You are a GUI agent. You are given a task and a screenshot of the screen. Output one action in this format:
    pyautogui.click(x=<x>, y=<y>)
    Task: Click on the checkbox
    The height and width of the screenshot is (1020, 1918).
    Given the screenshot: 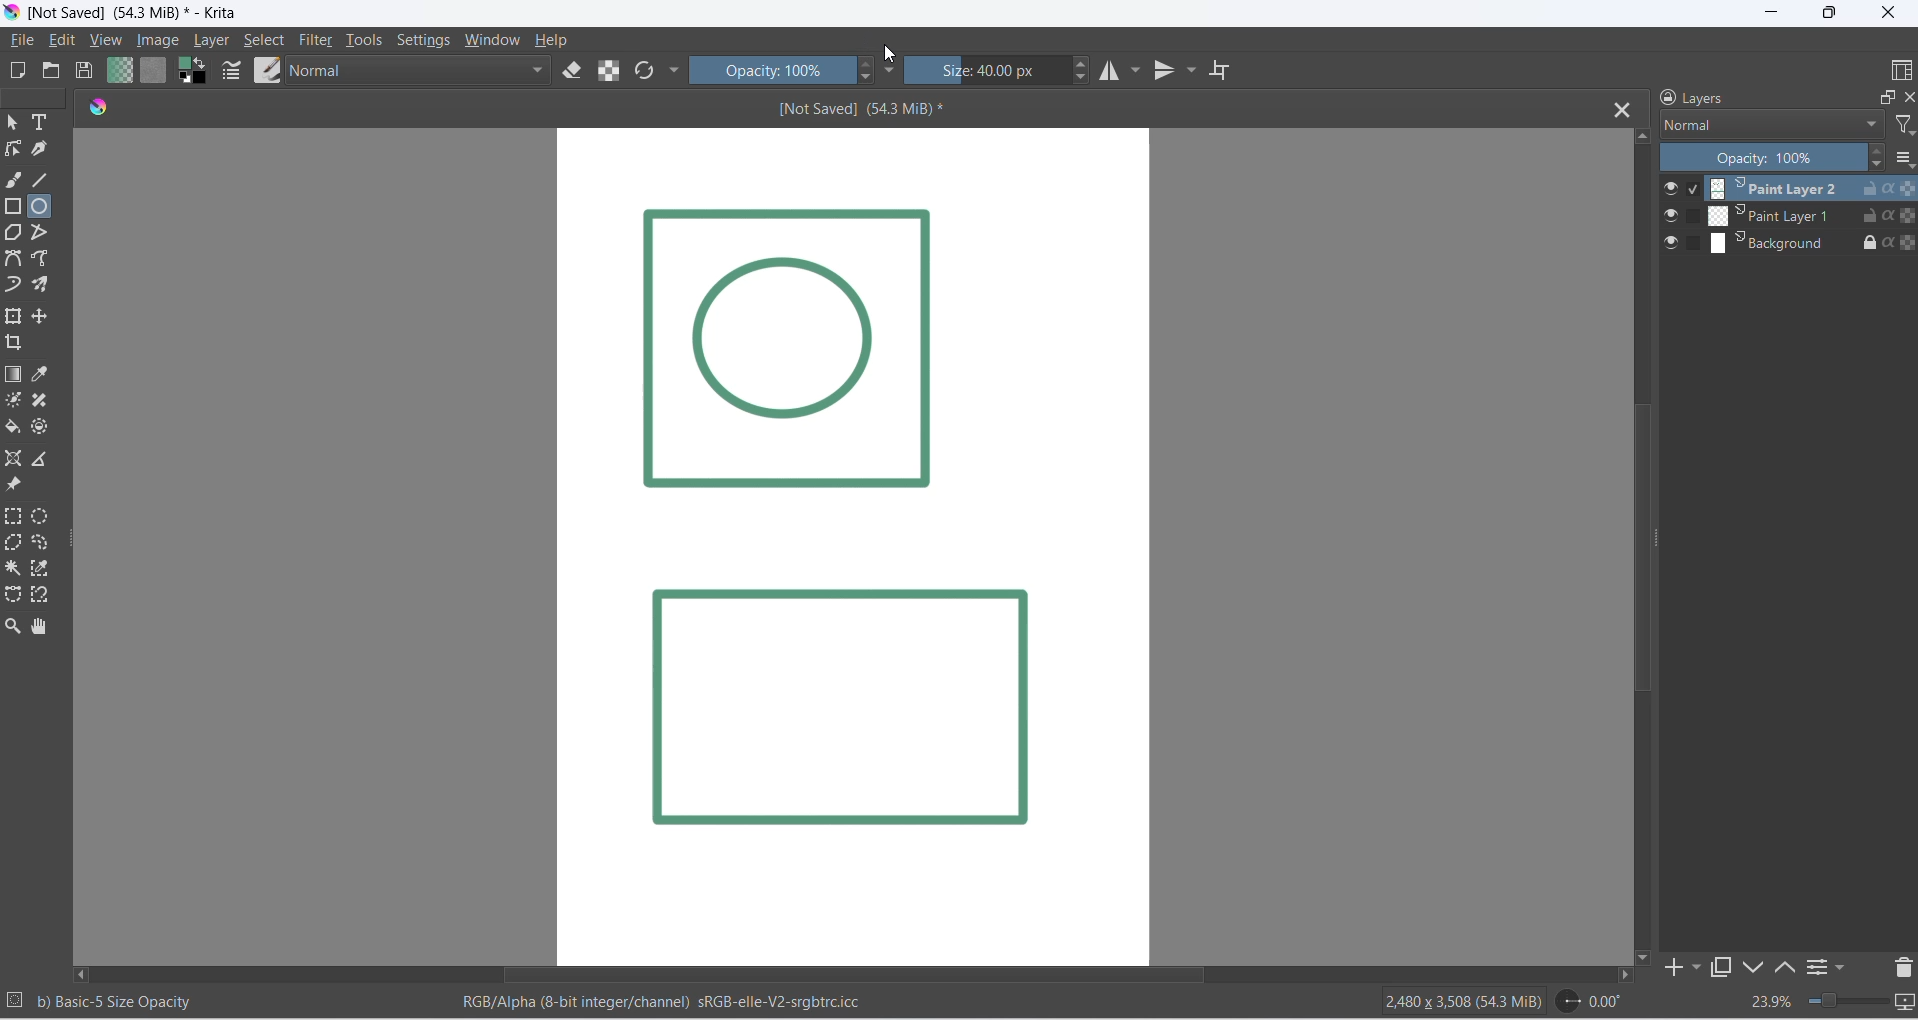 What is the action you would take?
    pyautogui.click(x=1694, y=215)
    